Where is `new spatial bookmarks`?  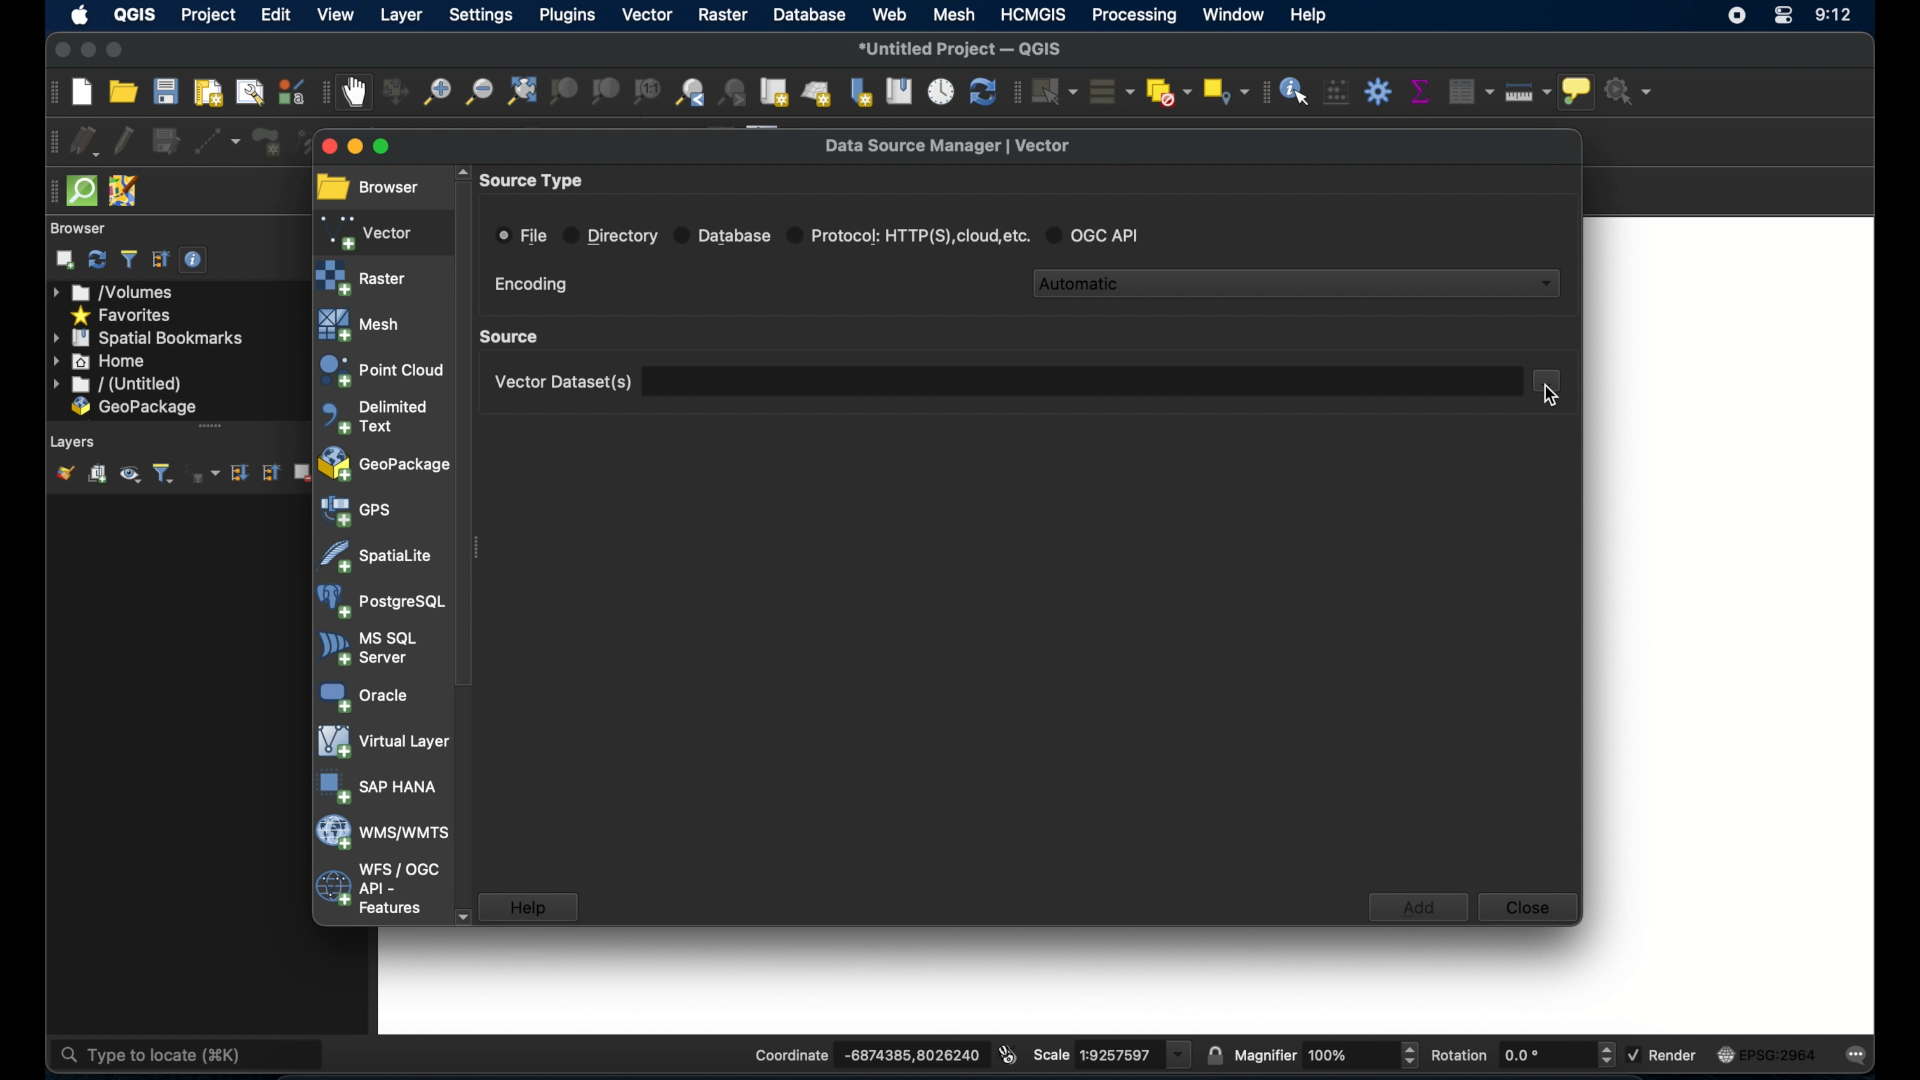
new spatial bookmarks is located at coordinates (860, 91).